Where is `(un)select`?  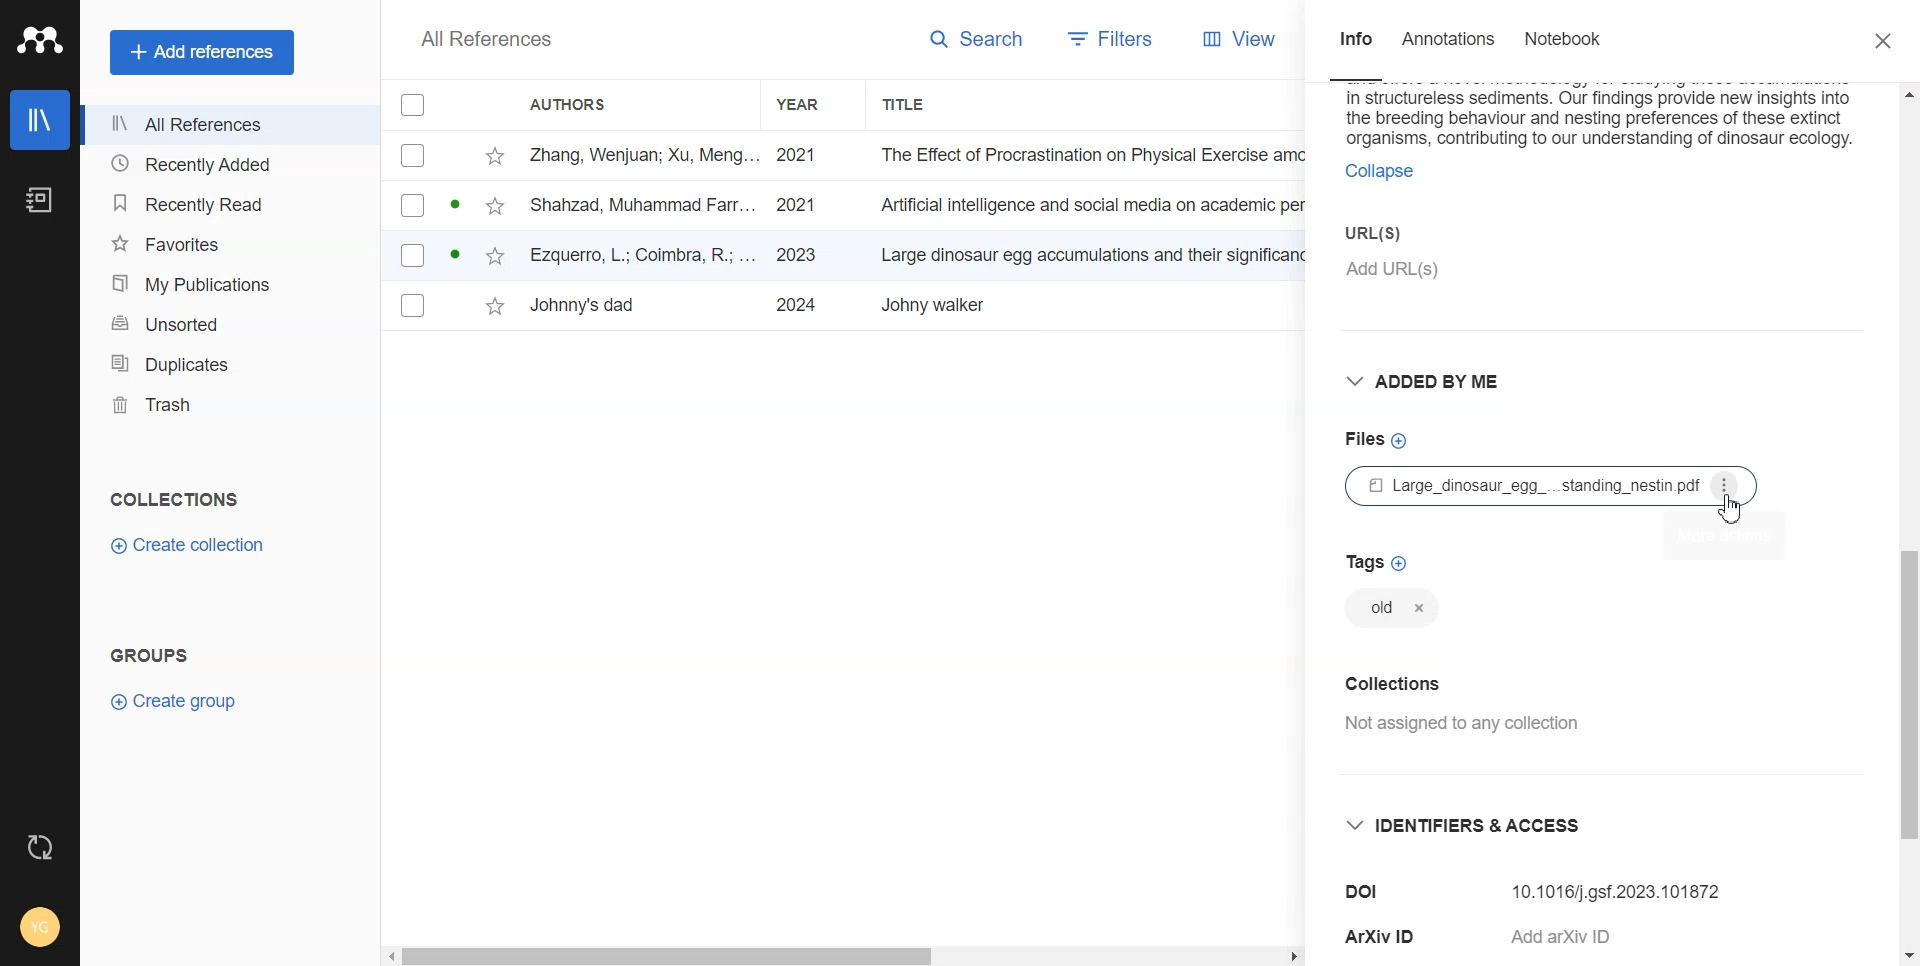 (un)select is located at coordinates (412, 306).